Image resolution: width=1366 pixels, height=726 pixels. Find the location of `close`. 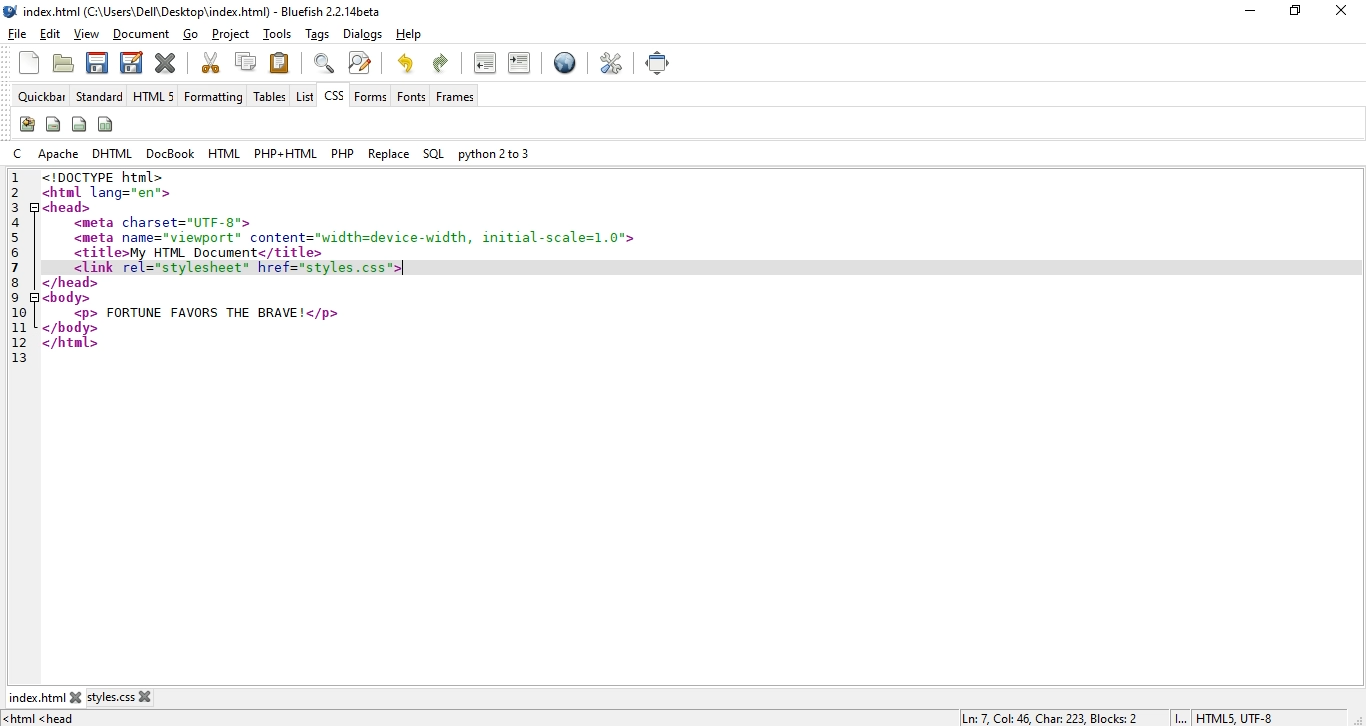

close is located at coordinates (150, 696).